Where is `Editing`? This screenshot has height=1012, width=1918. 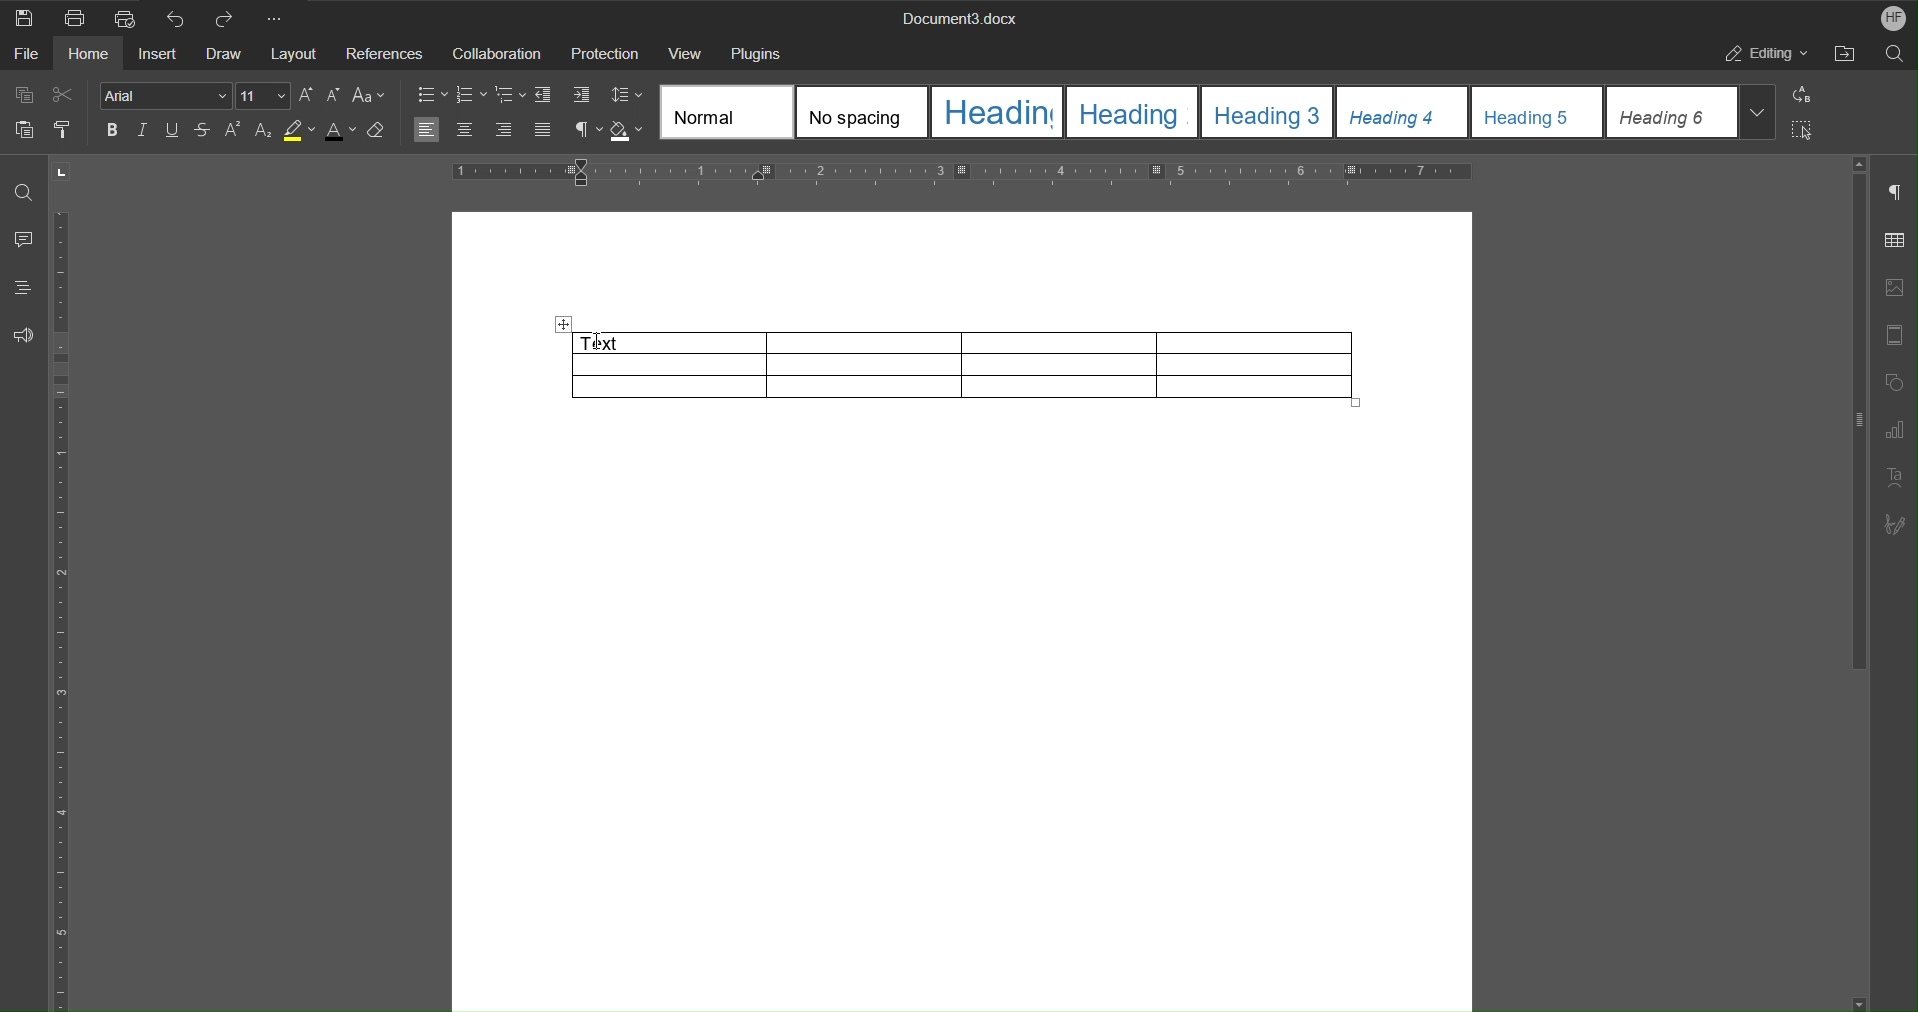 Editing is located at coordinates (1762, 53).